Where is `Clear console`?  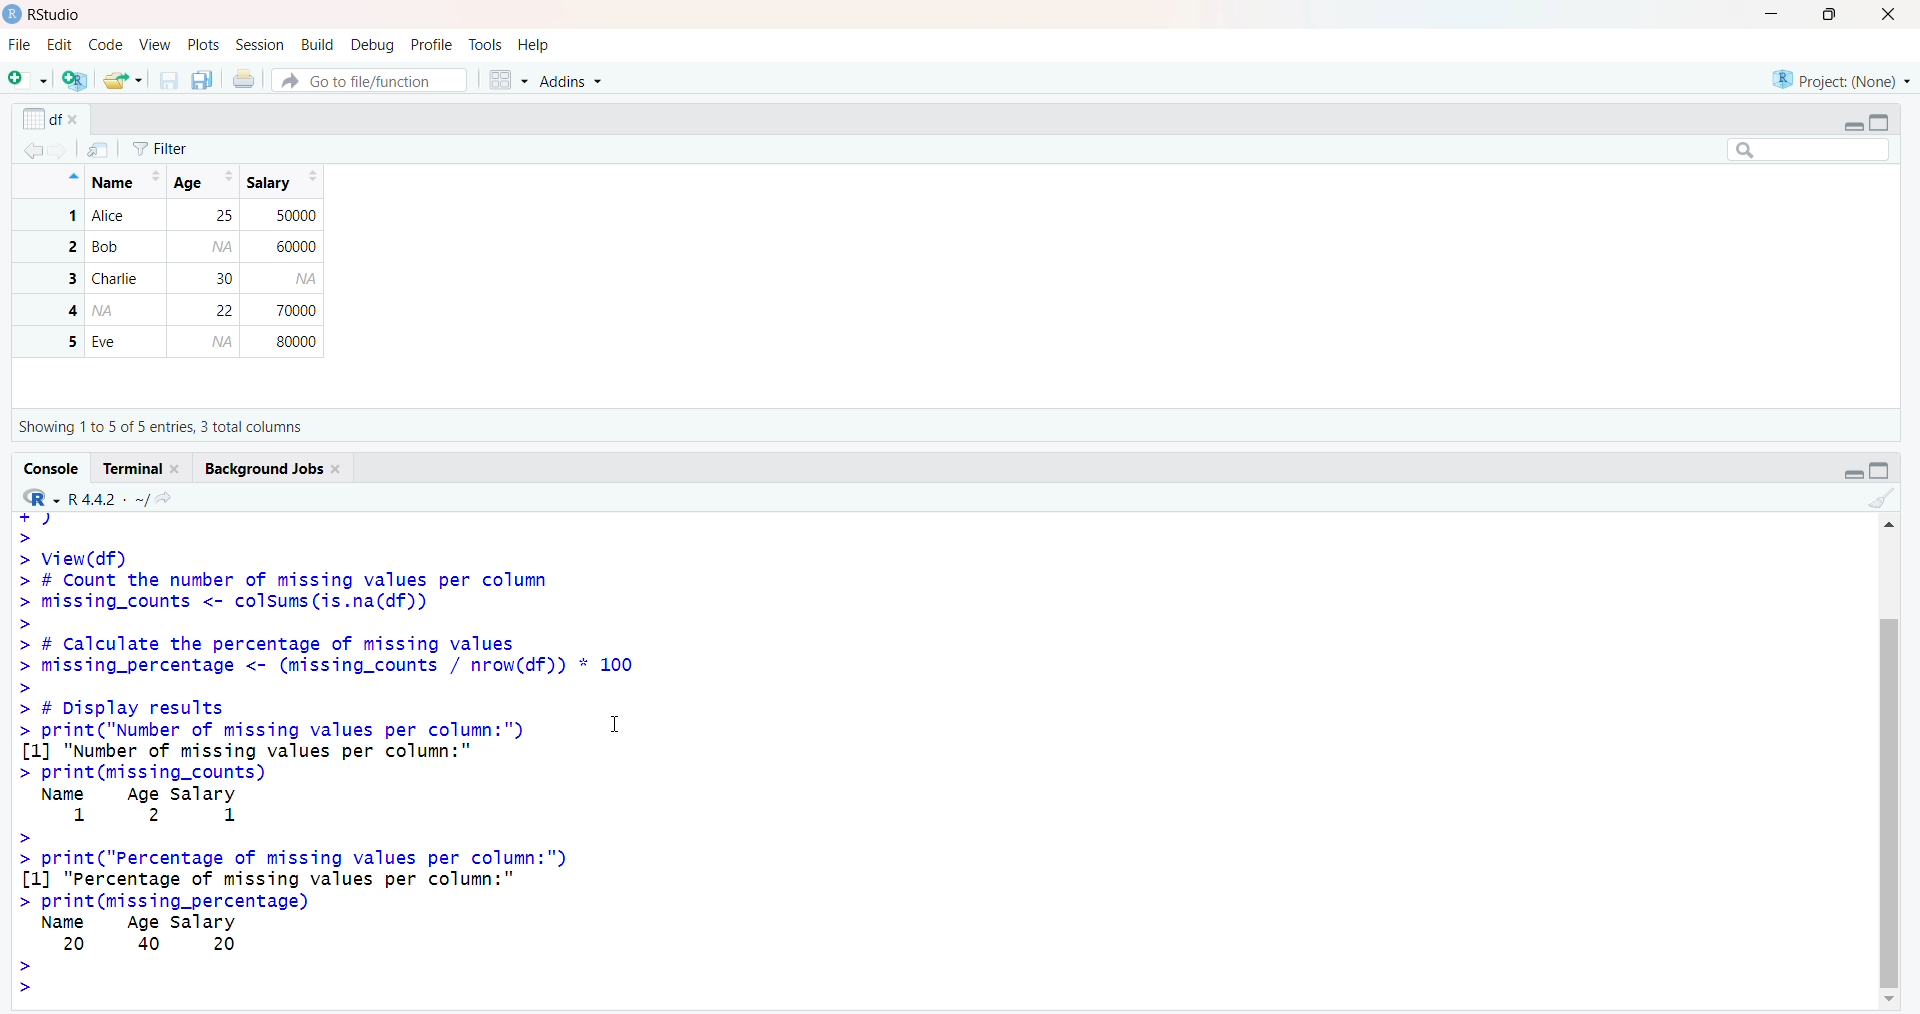
Clear console is located at coordinates (1881, 500).